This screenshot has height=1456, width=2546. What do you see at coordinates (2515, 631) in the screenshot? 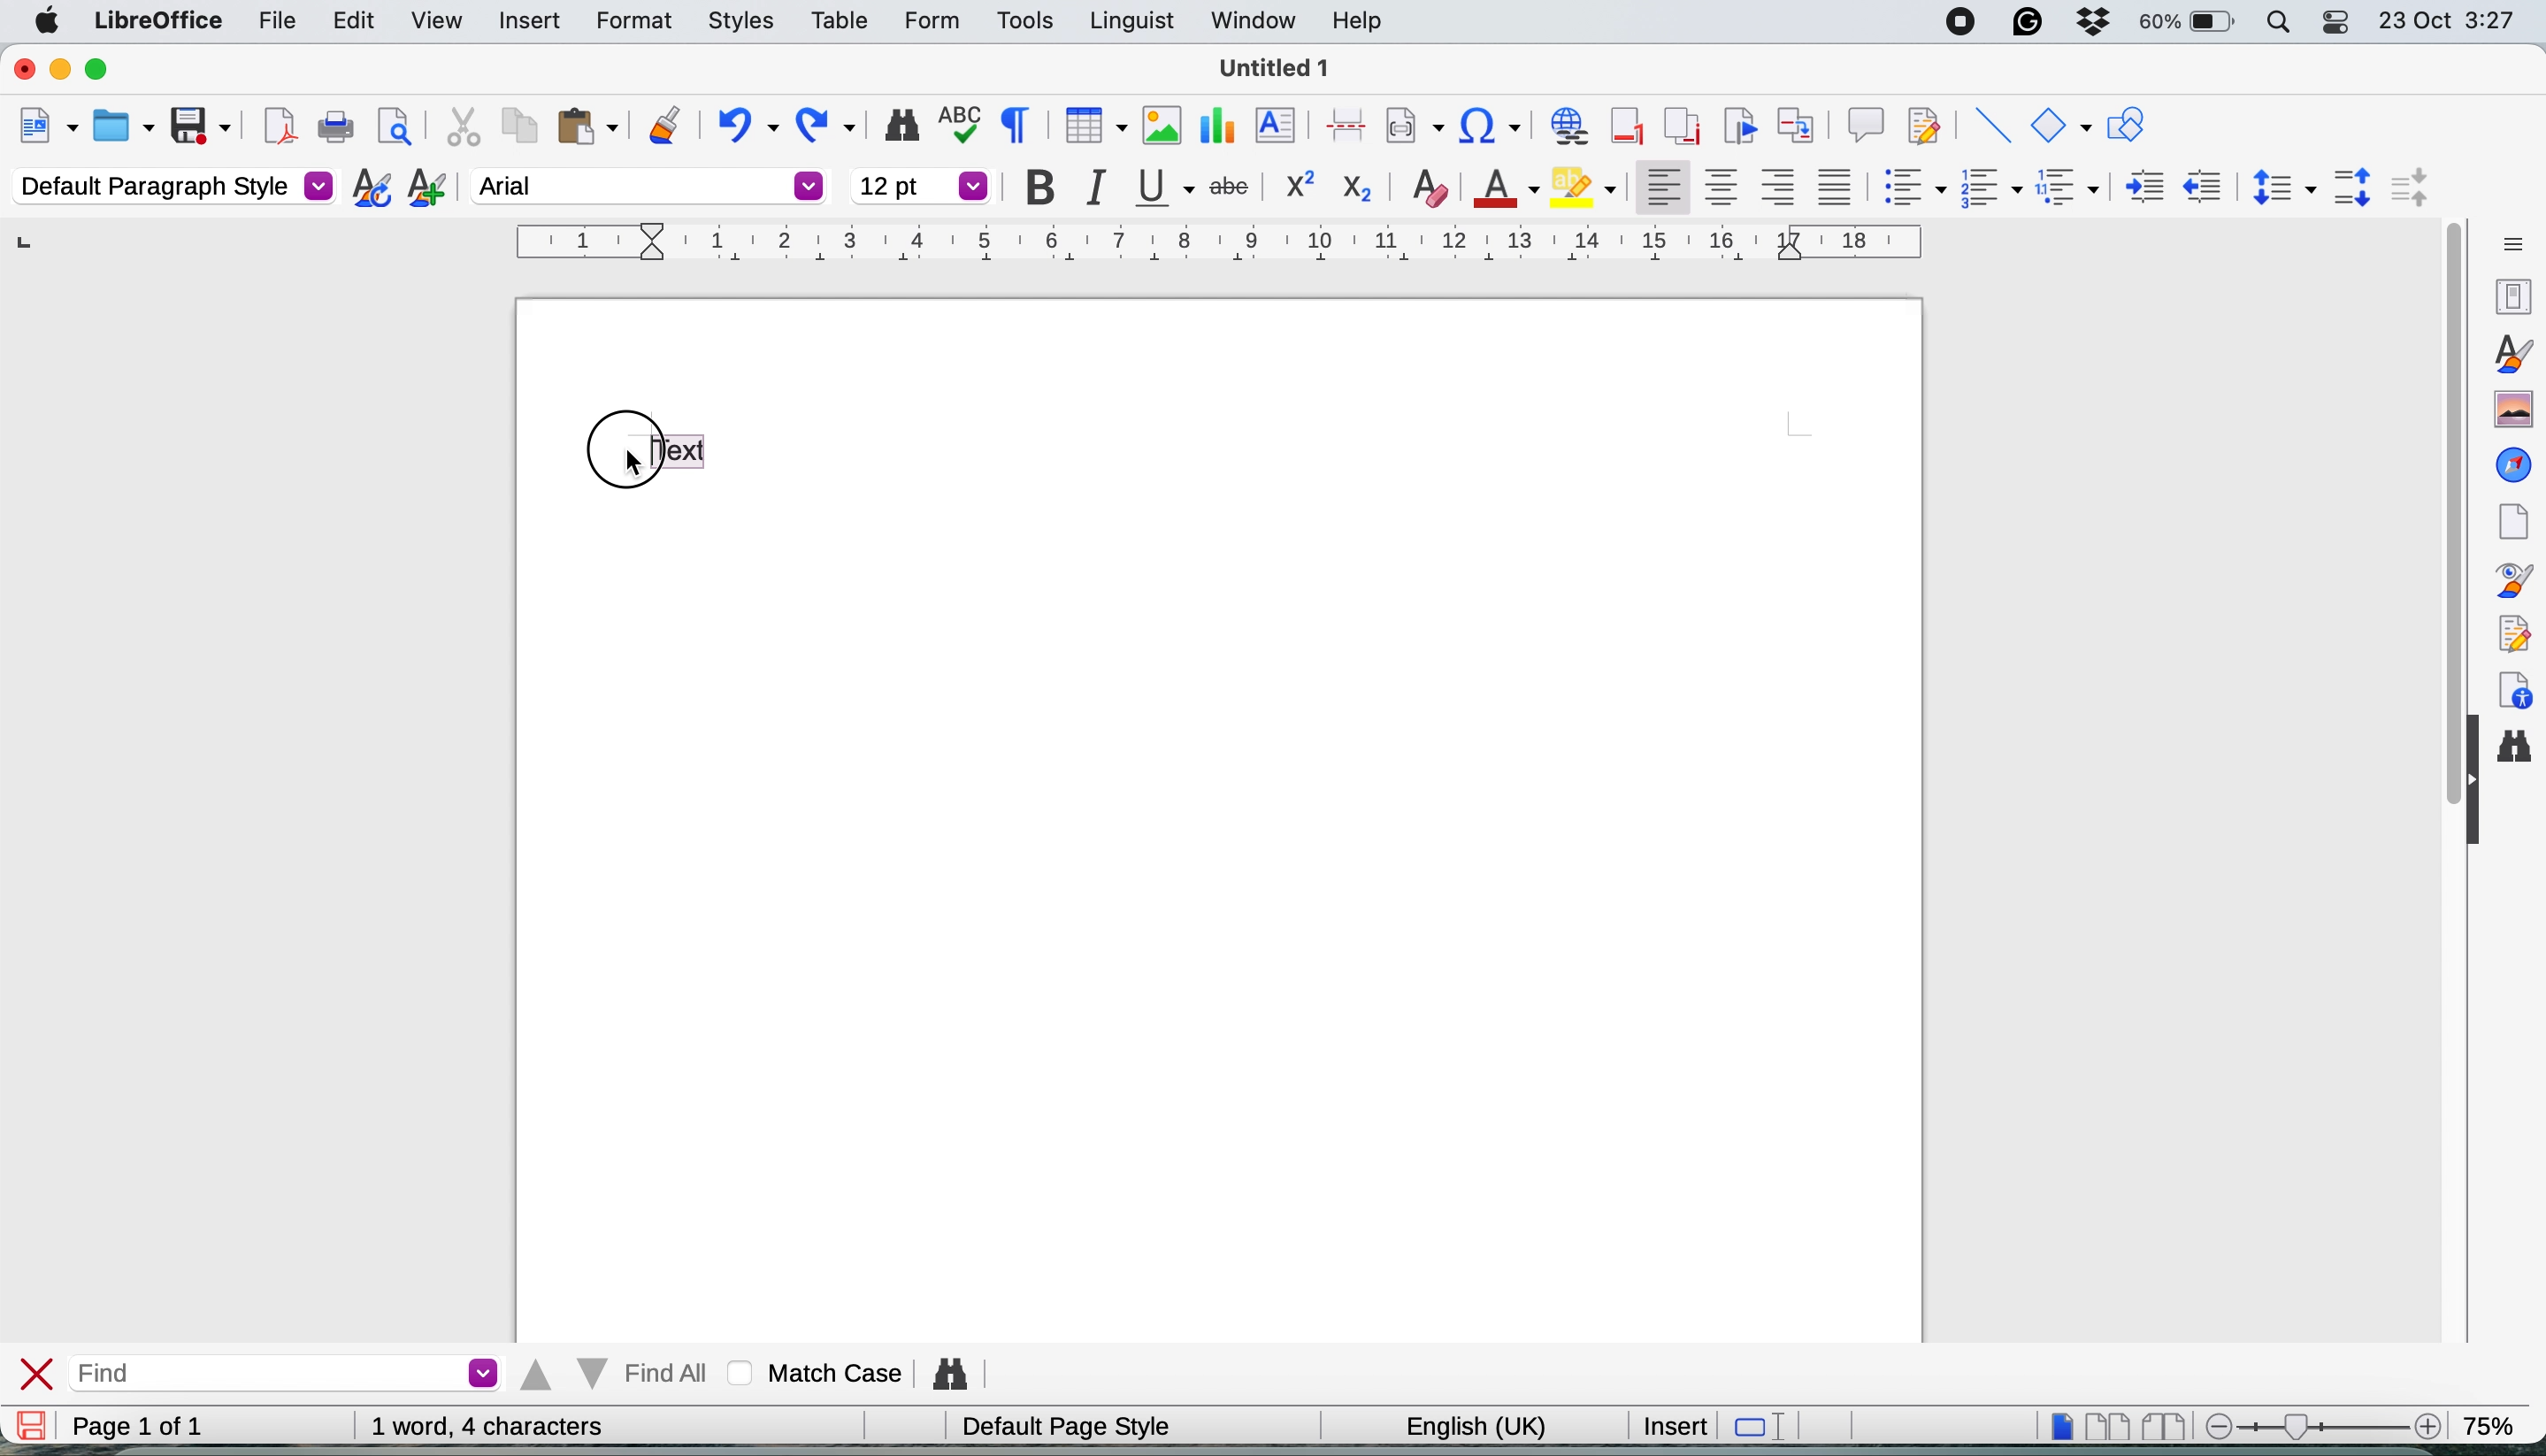
I see `manage changes` at bounding box center [2515, 631].